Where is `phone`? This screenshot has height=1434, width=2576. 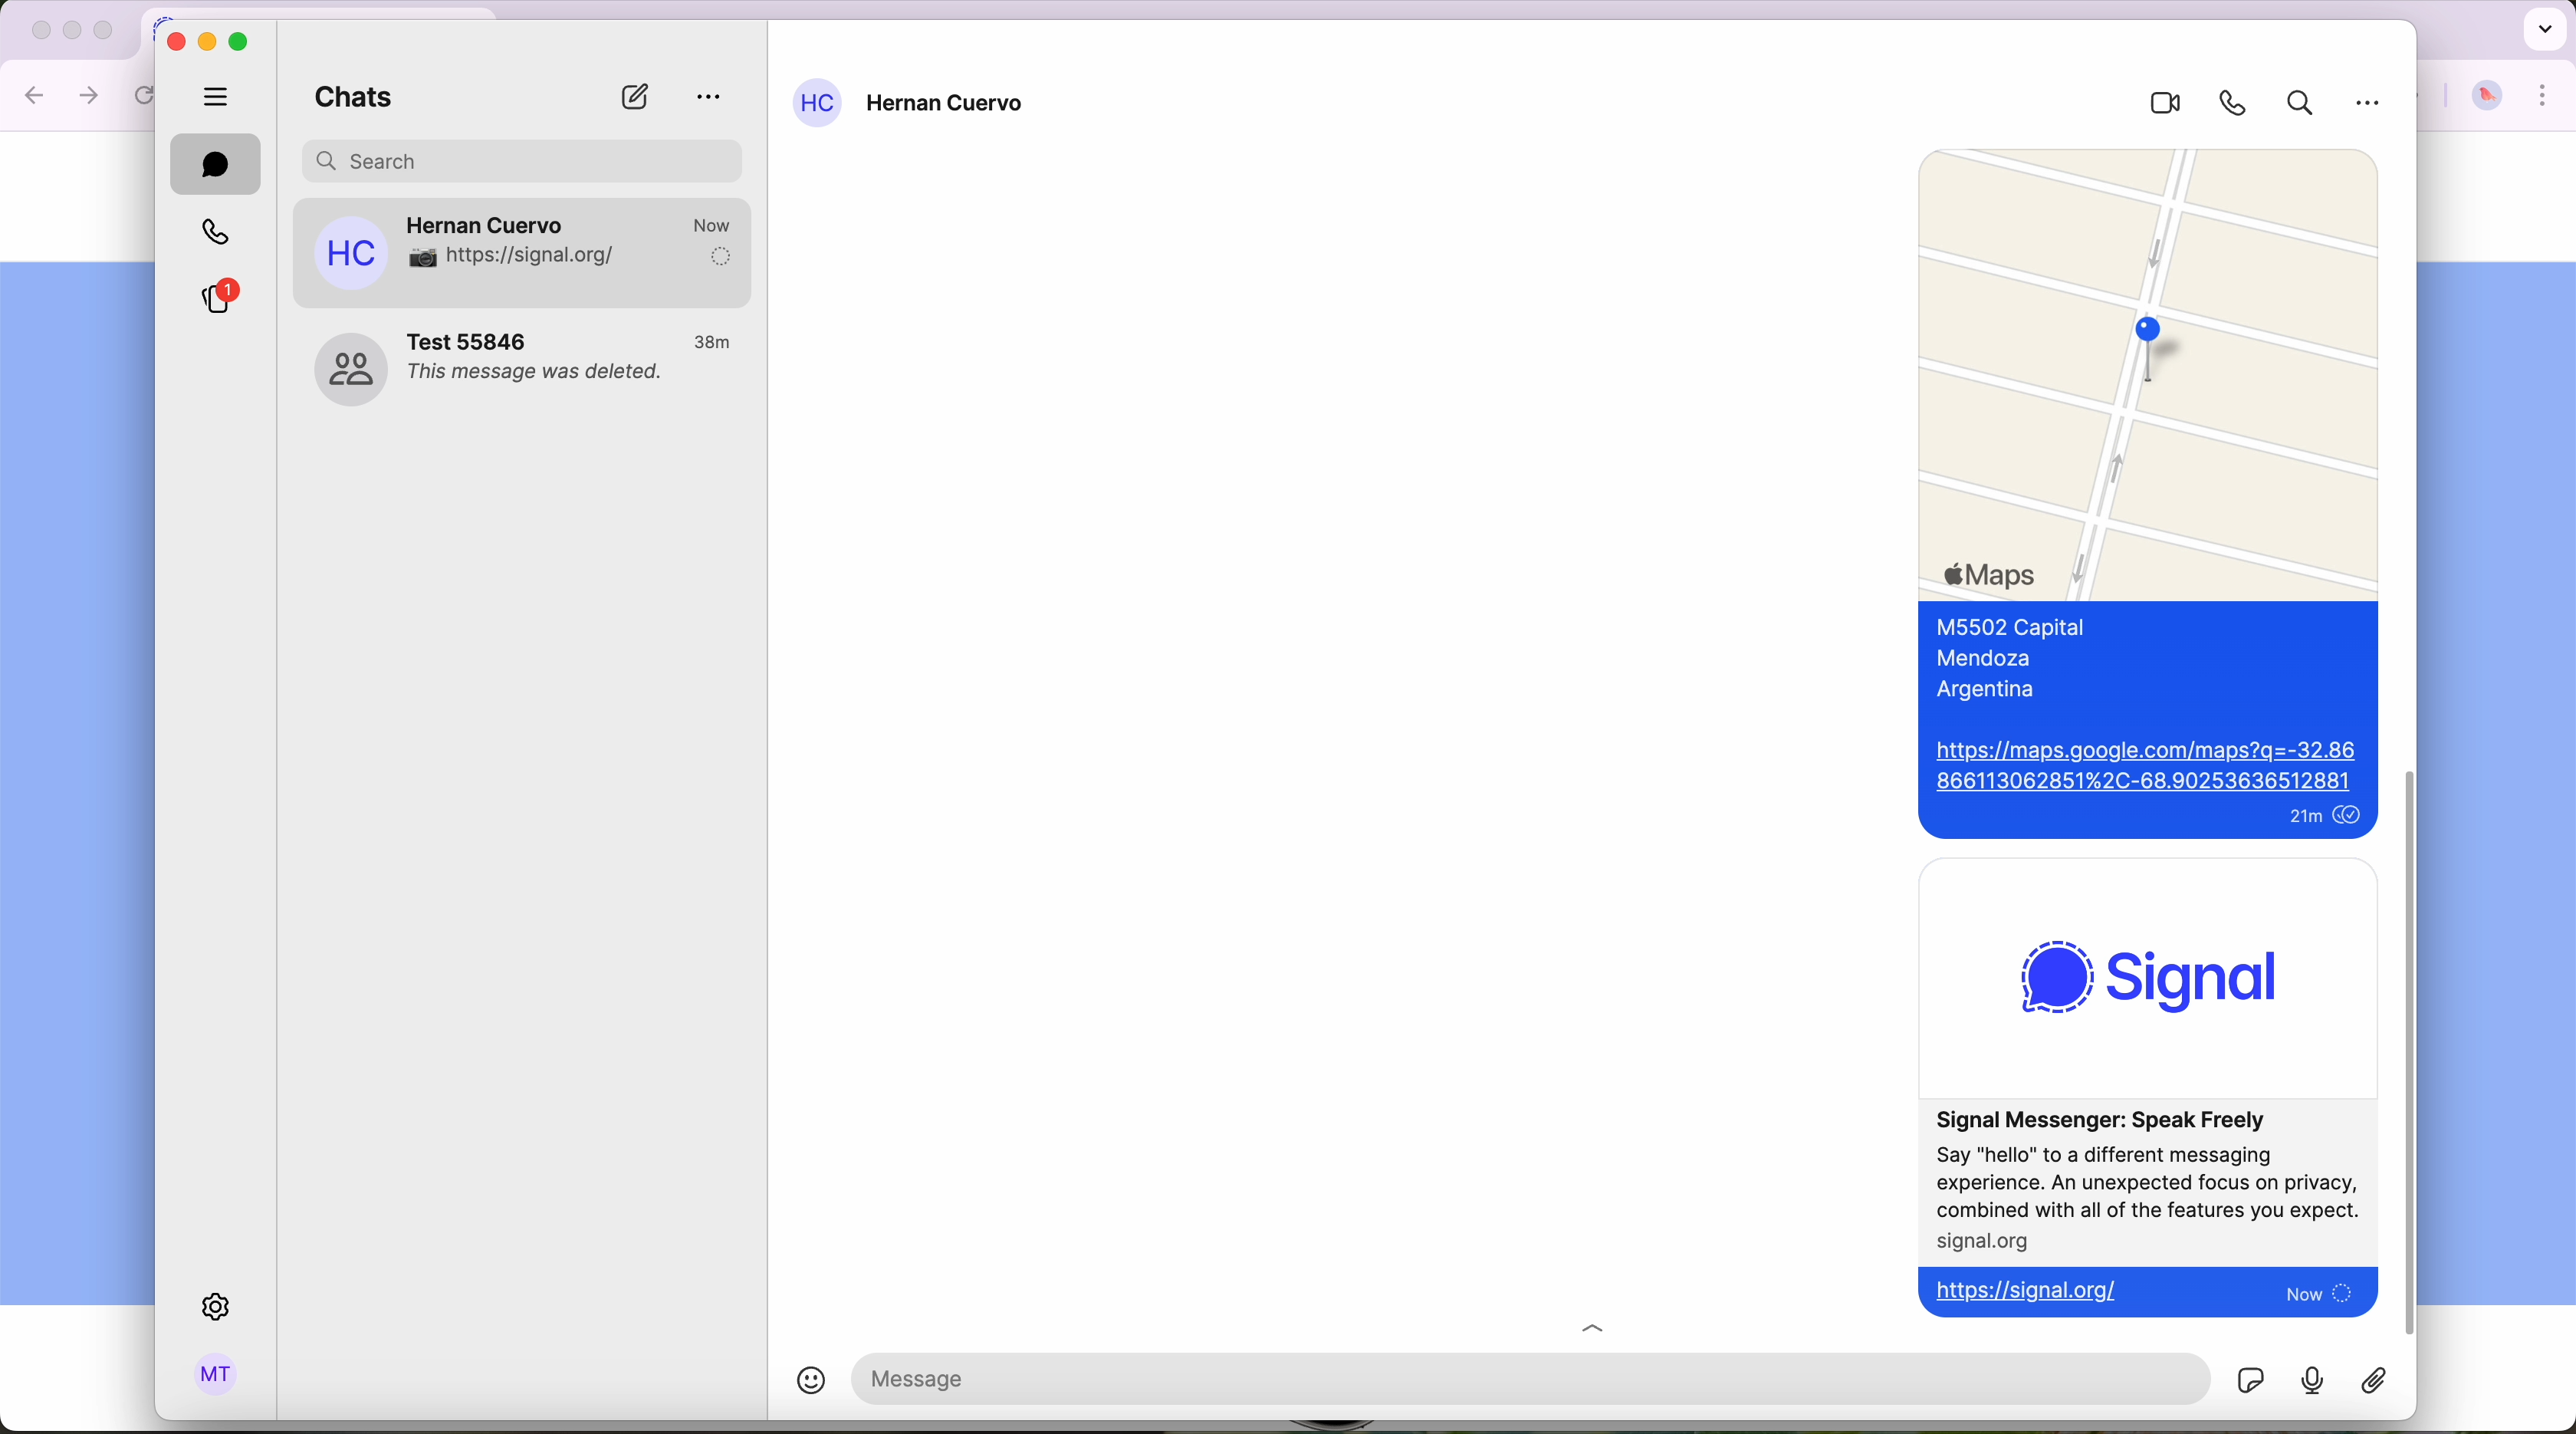 phone is located at coordinates (2226, 103).